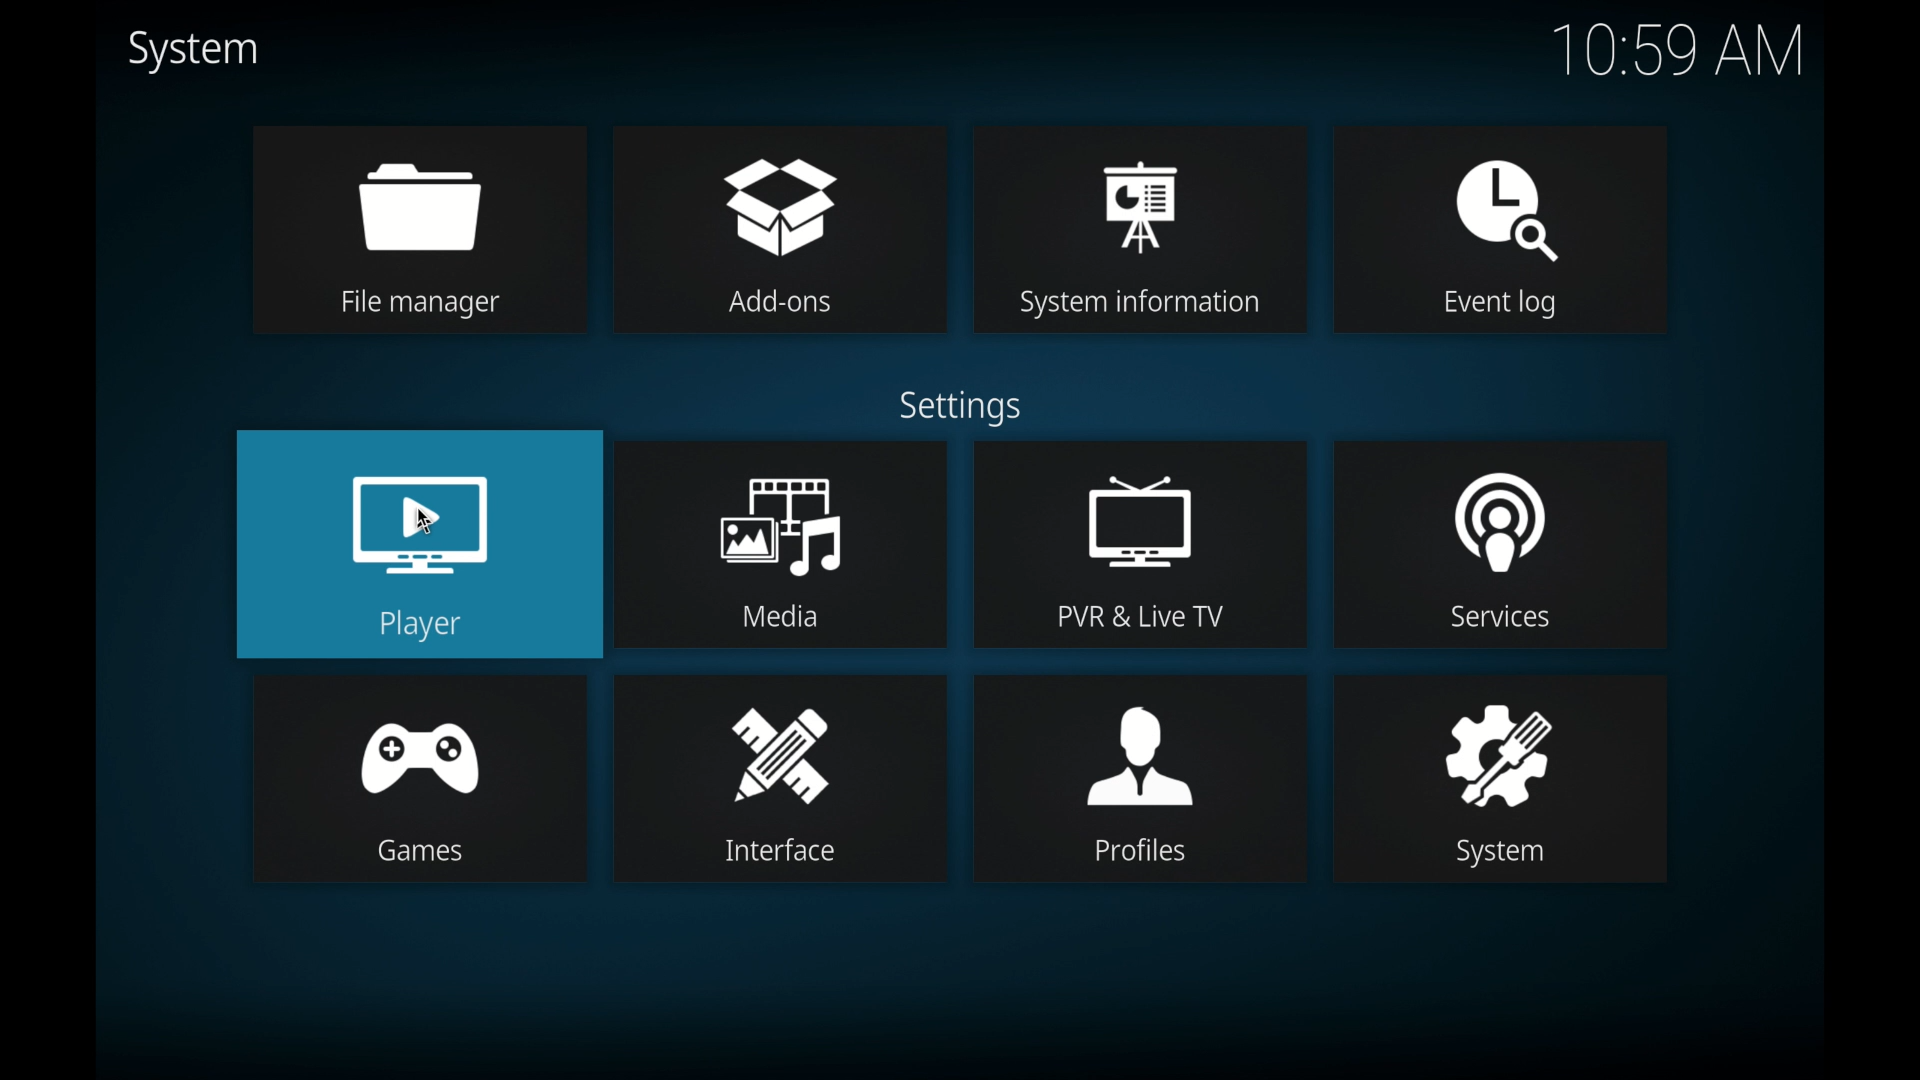  I want to click on services, so click(1504, 543).